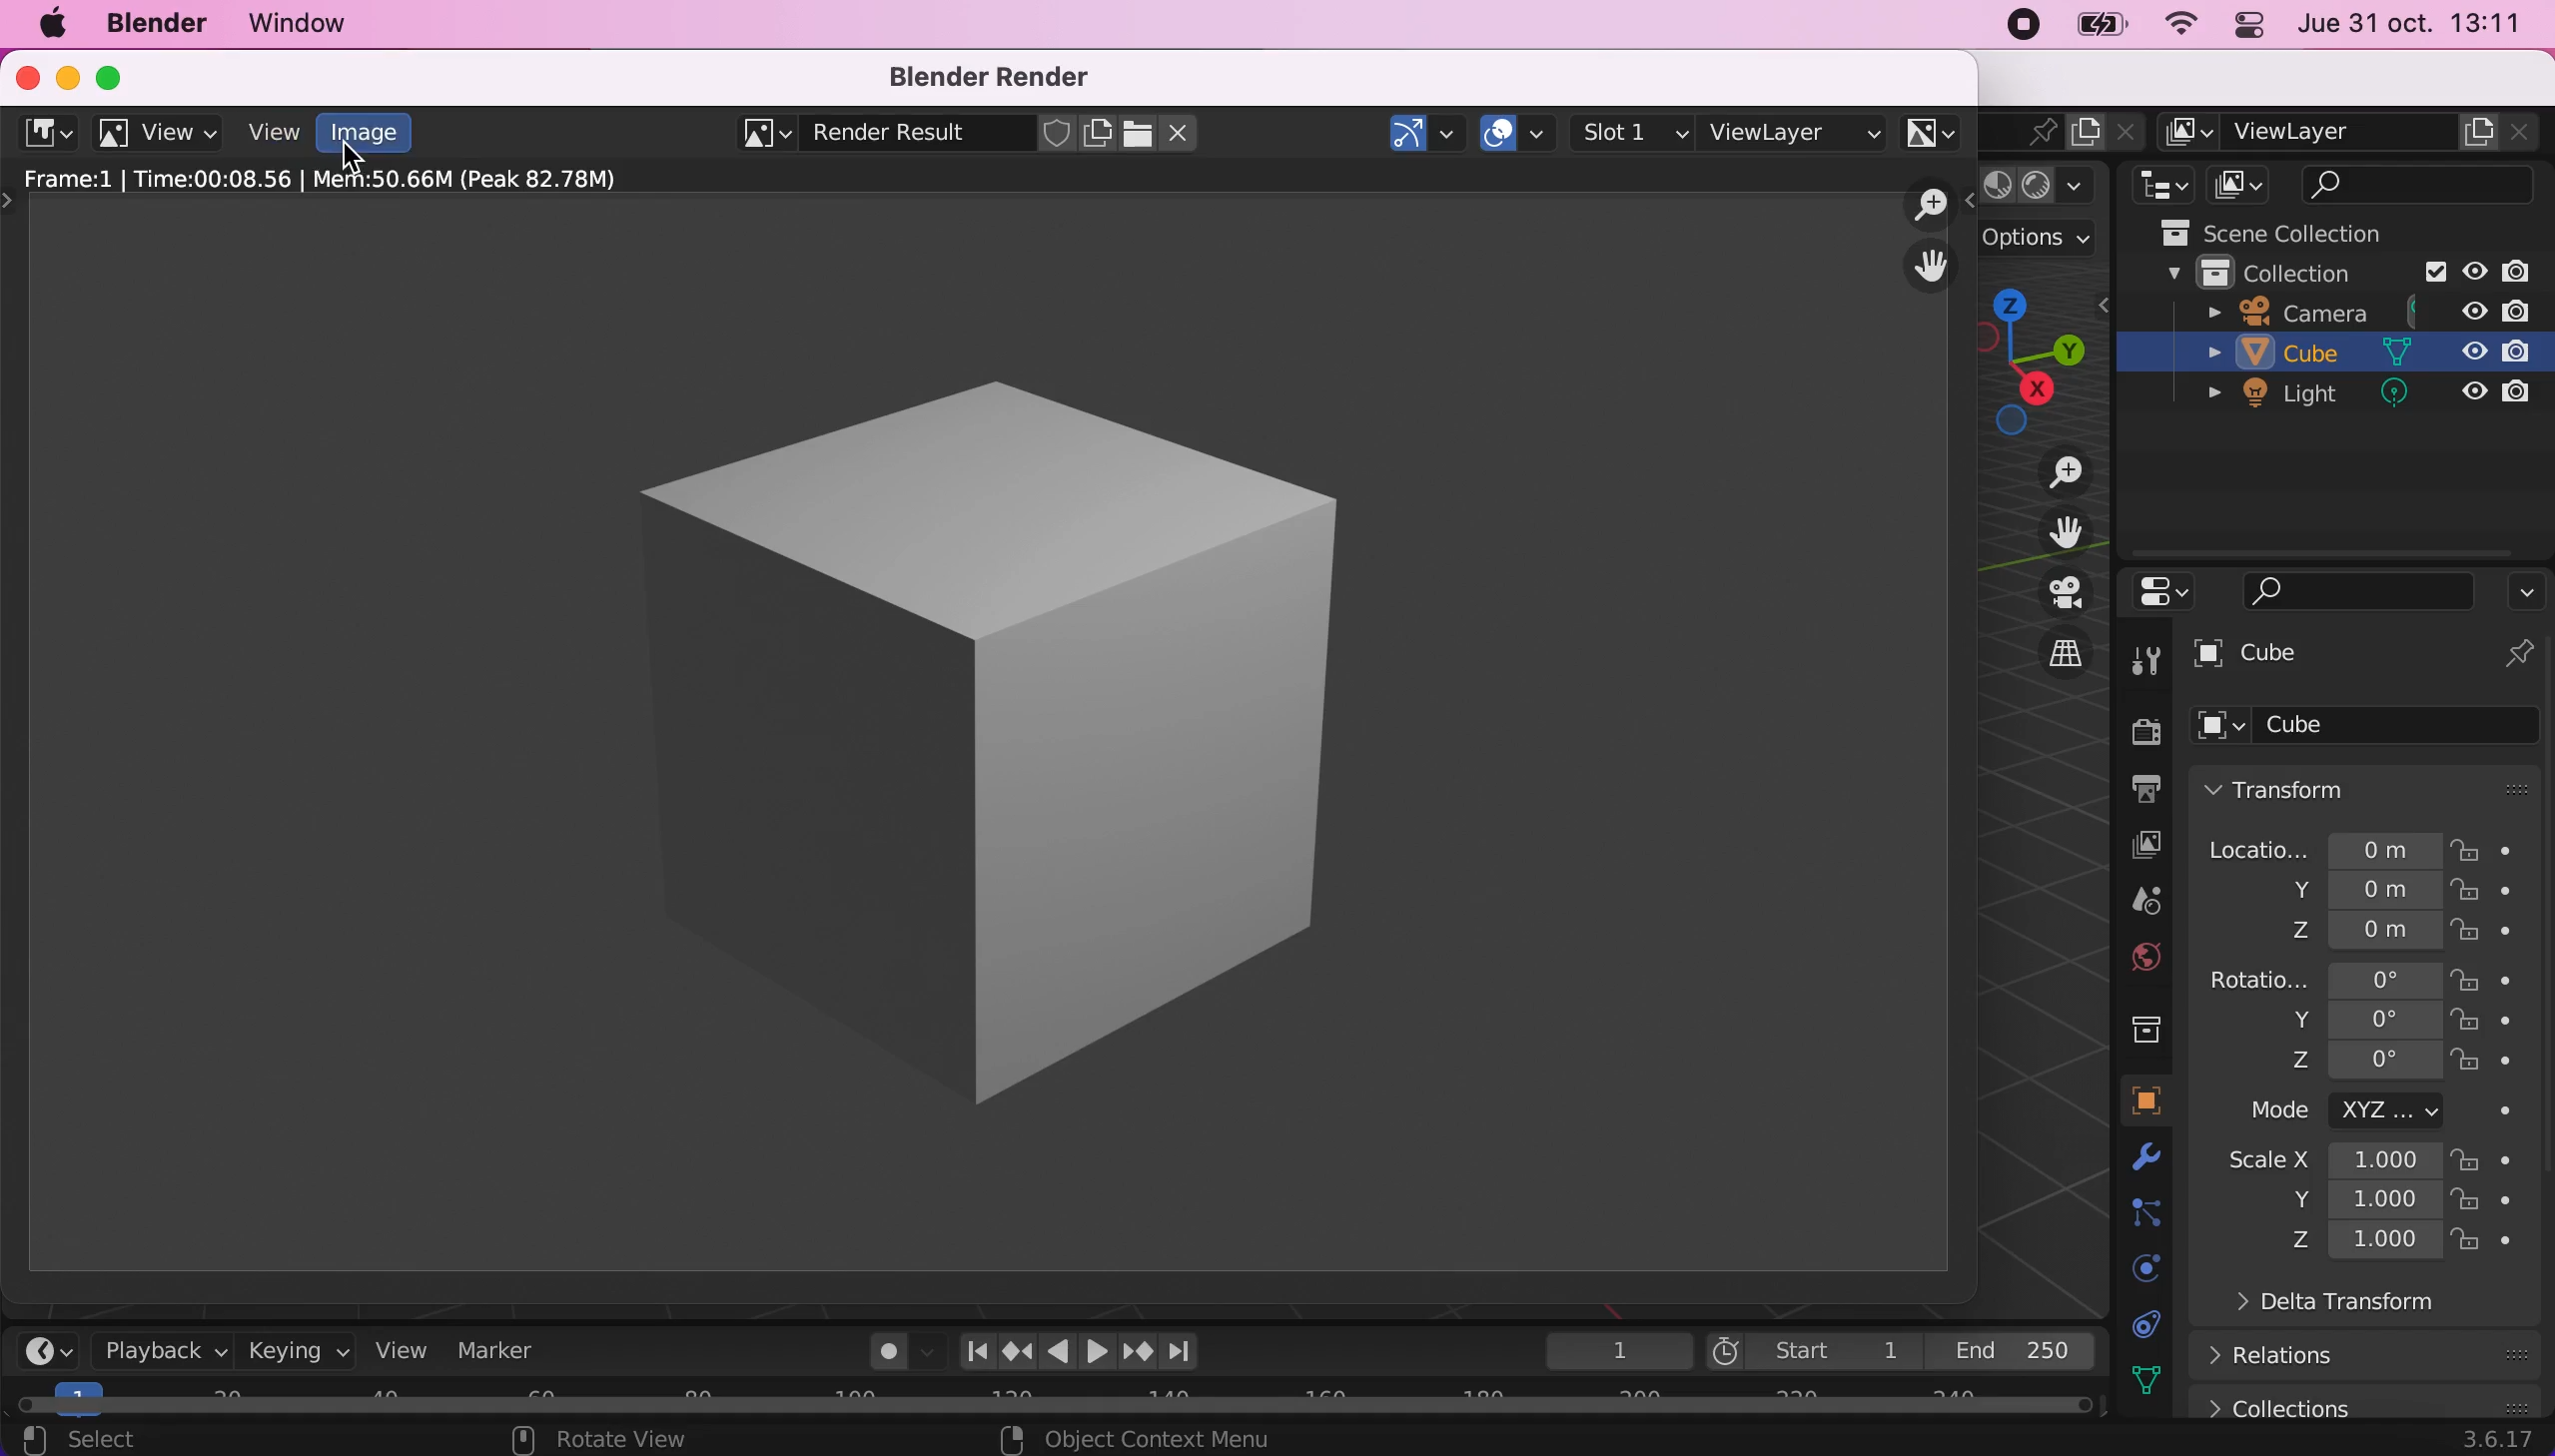 Image resolution: width=2555 pixels, height=1456 pixels. What do you see at coordinates (1057, 134) in the screenshot?
I see `fake user` at bounding box center [1057, 134].